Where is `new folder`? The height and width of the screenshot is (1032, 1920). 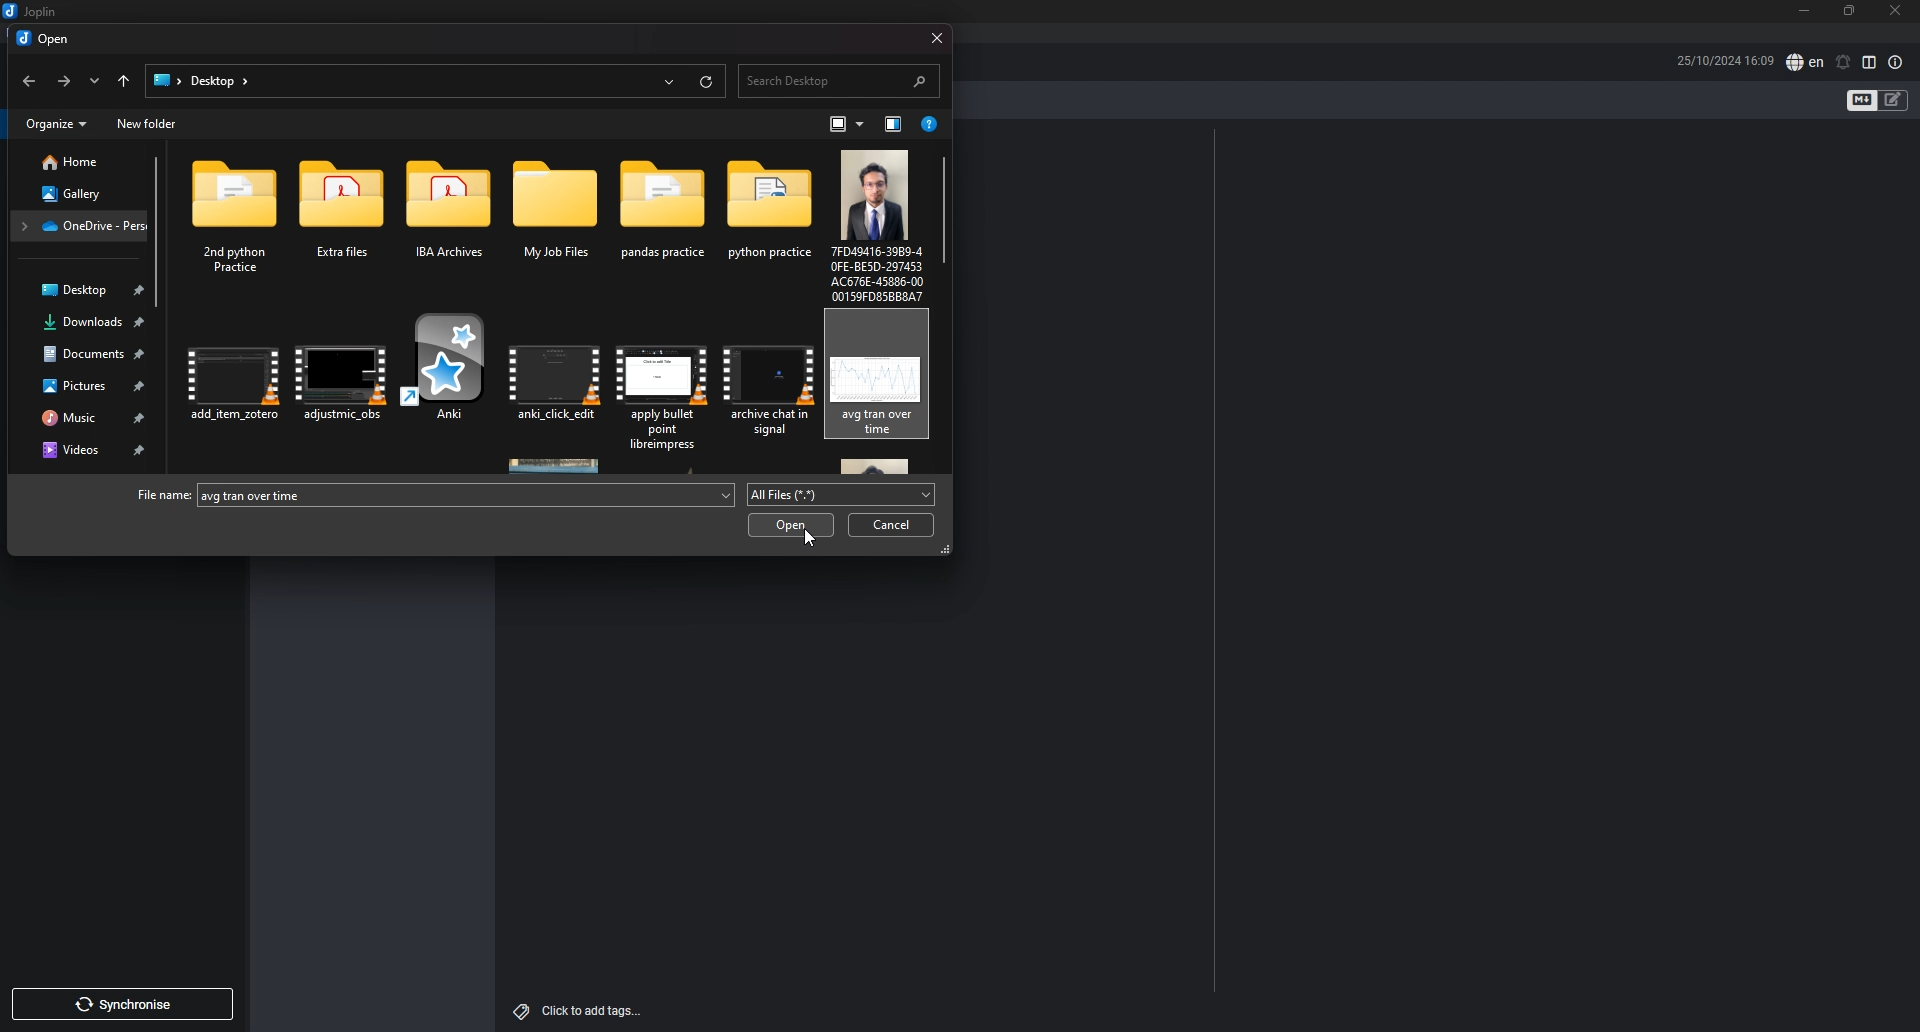 new folder is located at coordinates (149, 123).